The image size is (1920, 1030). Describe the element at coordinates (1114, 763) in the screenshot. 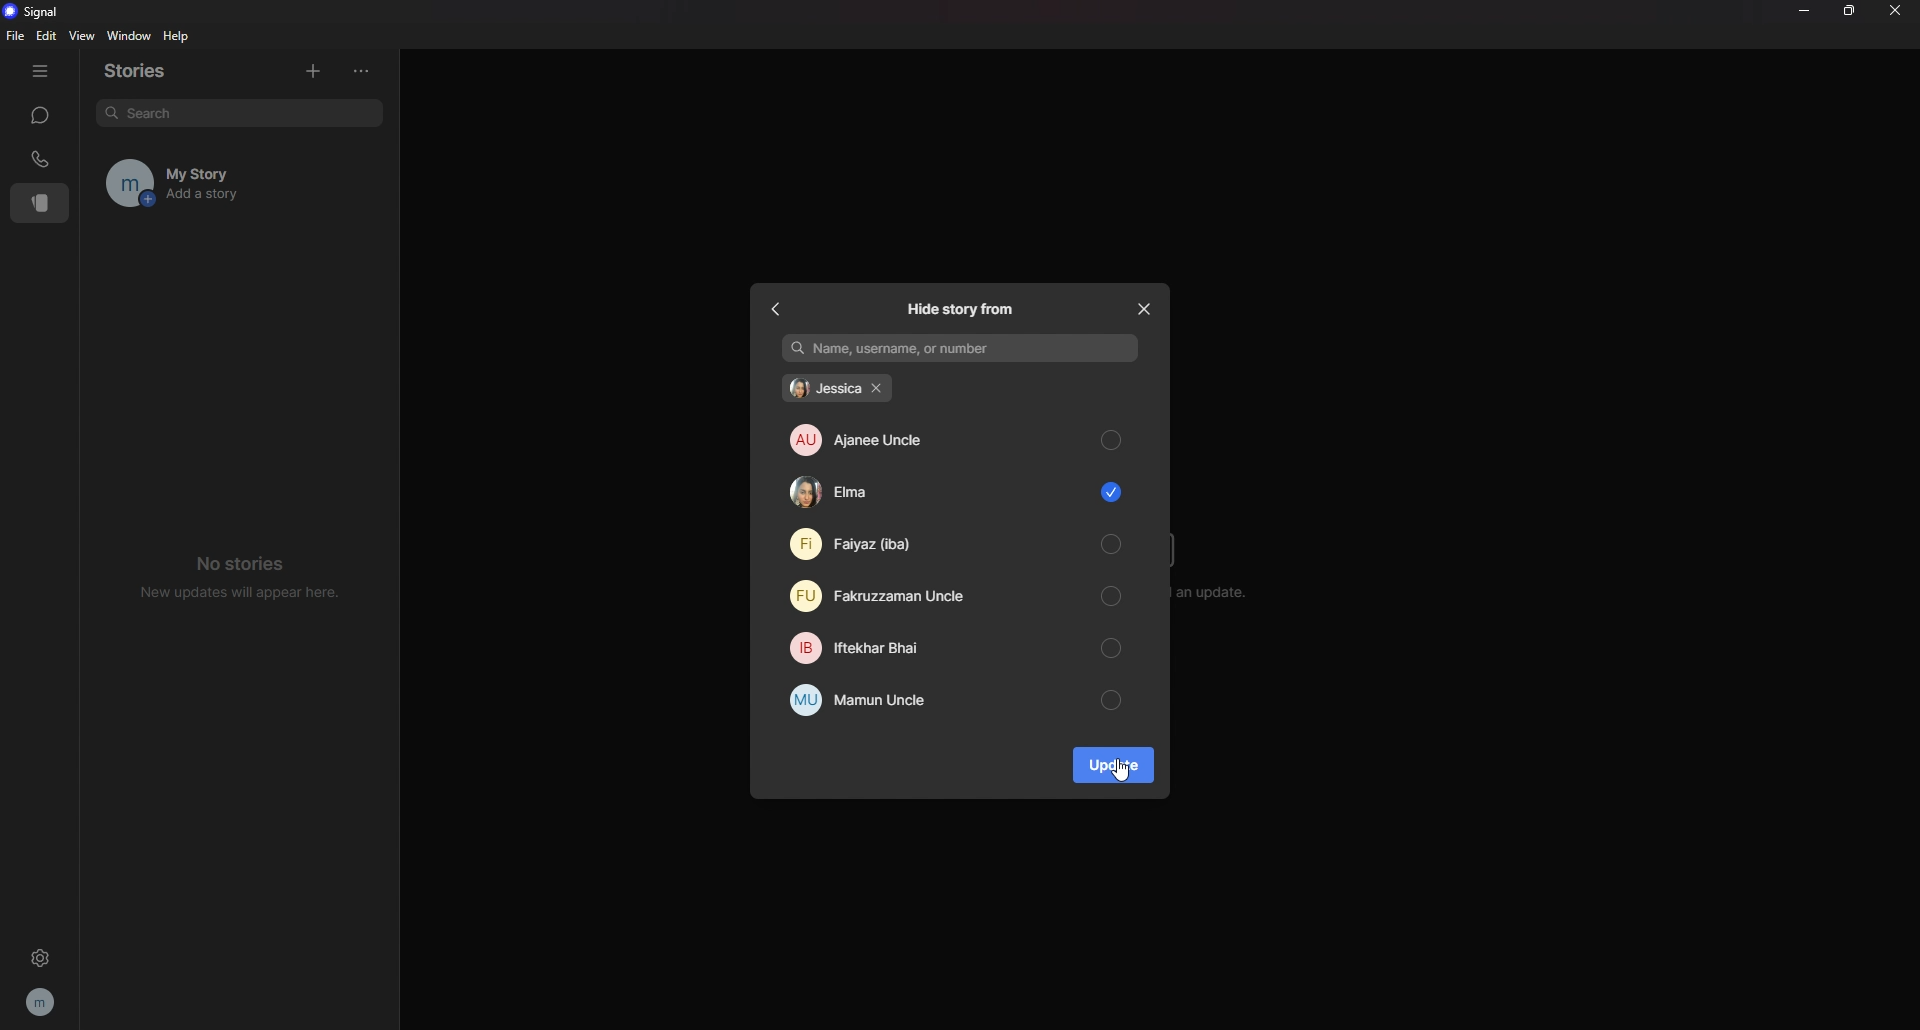

I see `update` at that location.